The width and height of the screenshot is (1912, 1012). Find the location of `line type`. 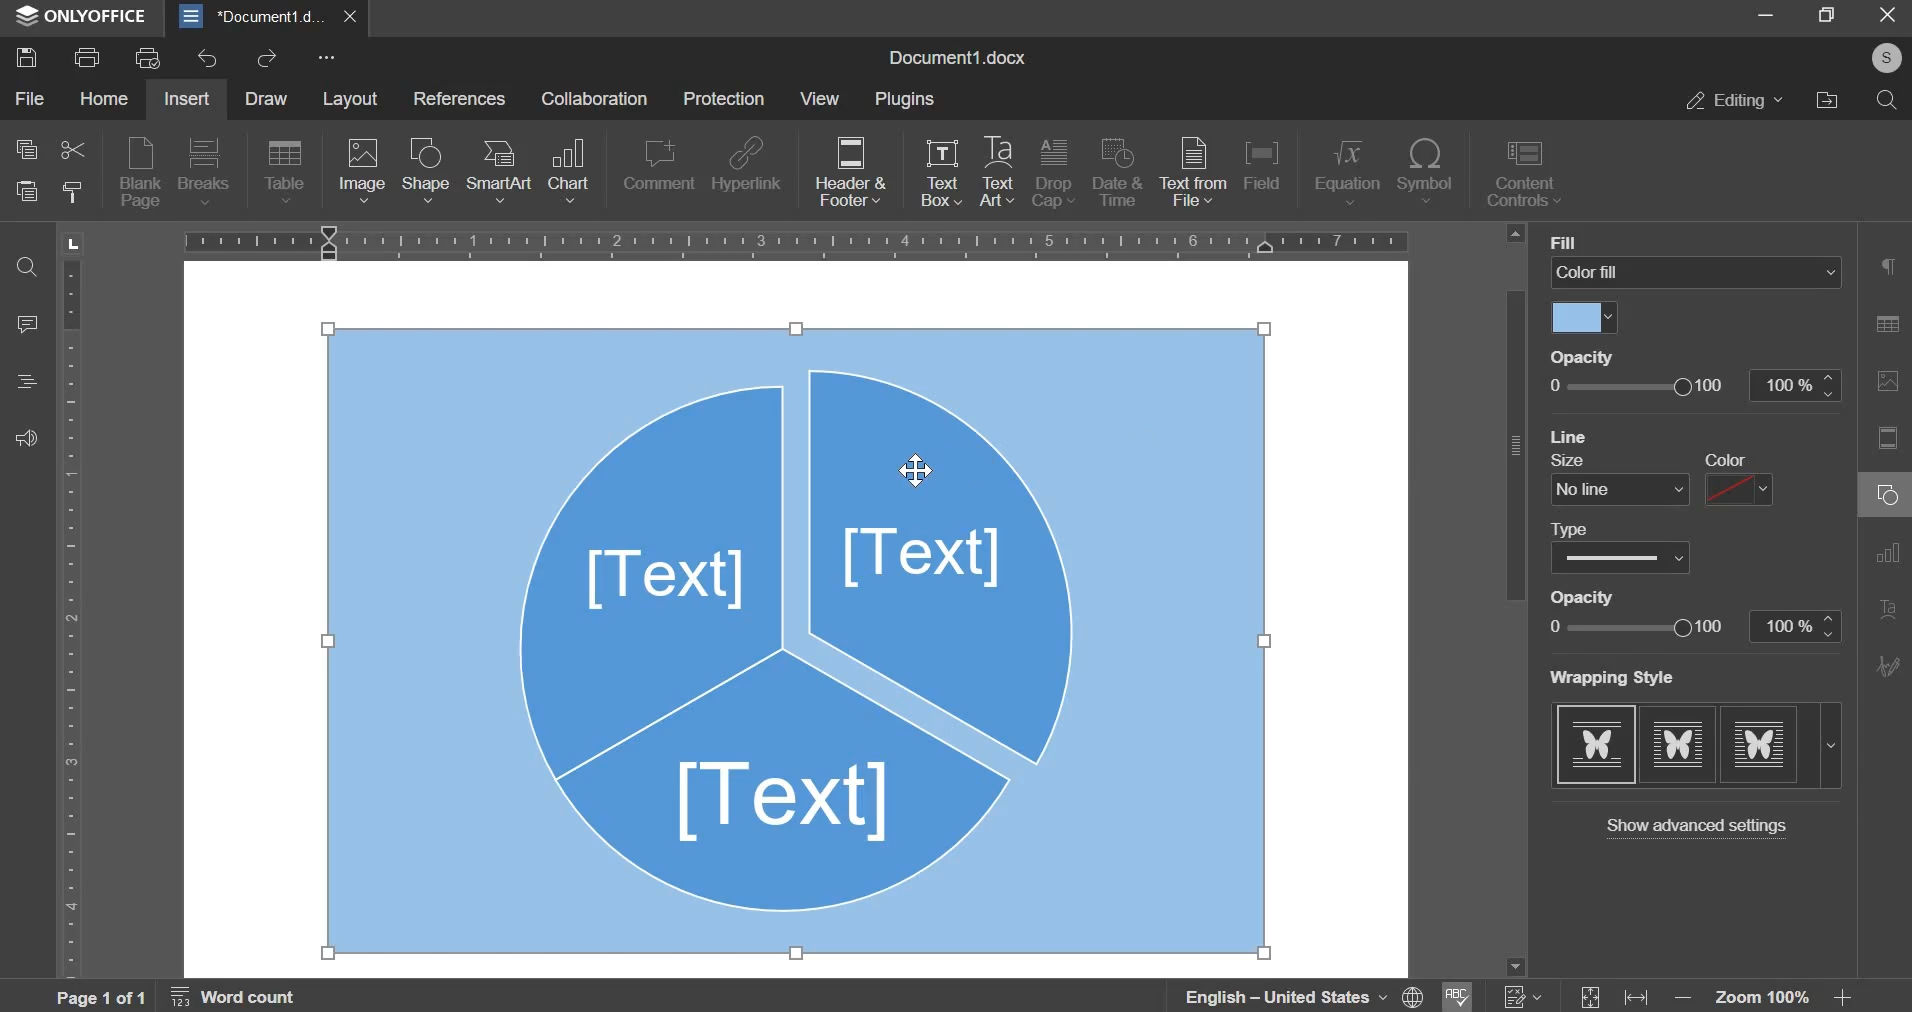

line type is located at coordinates (1621, 557).